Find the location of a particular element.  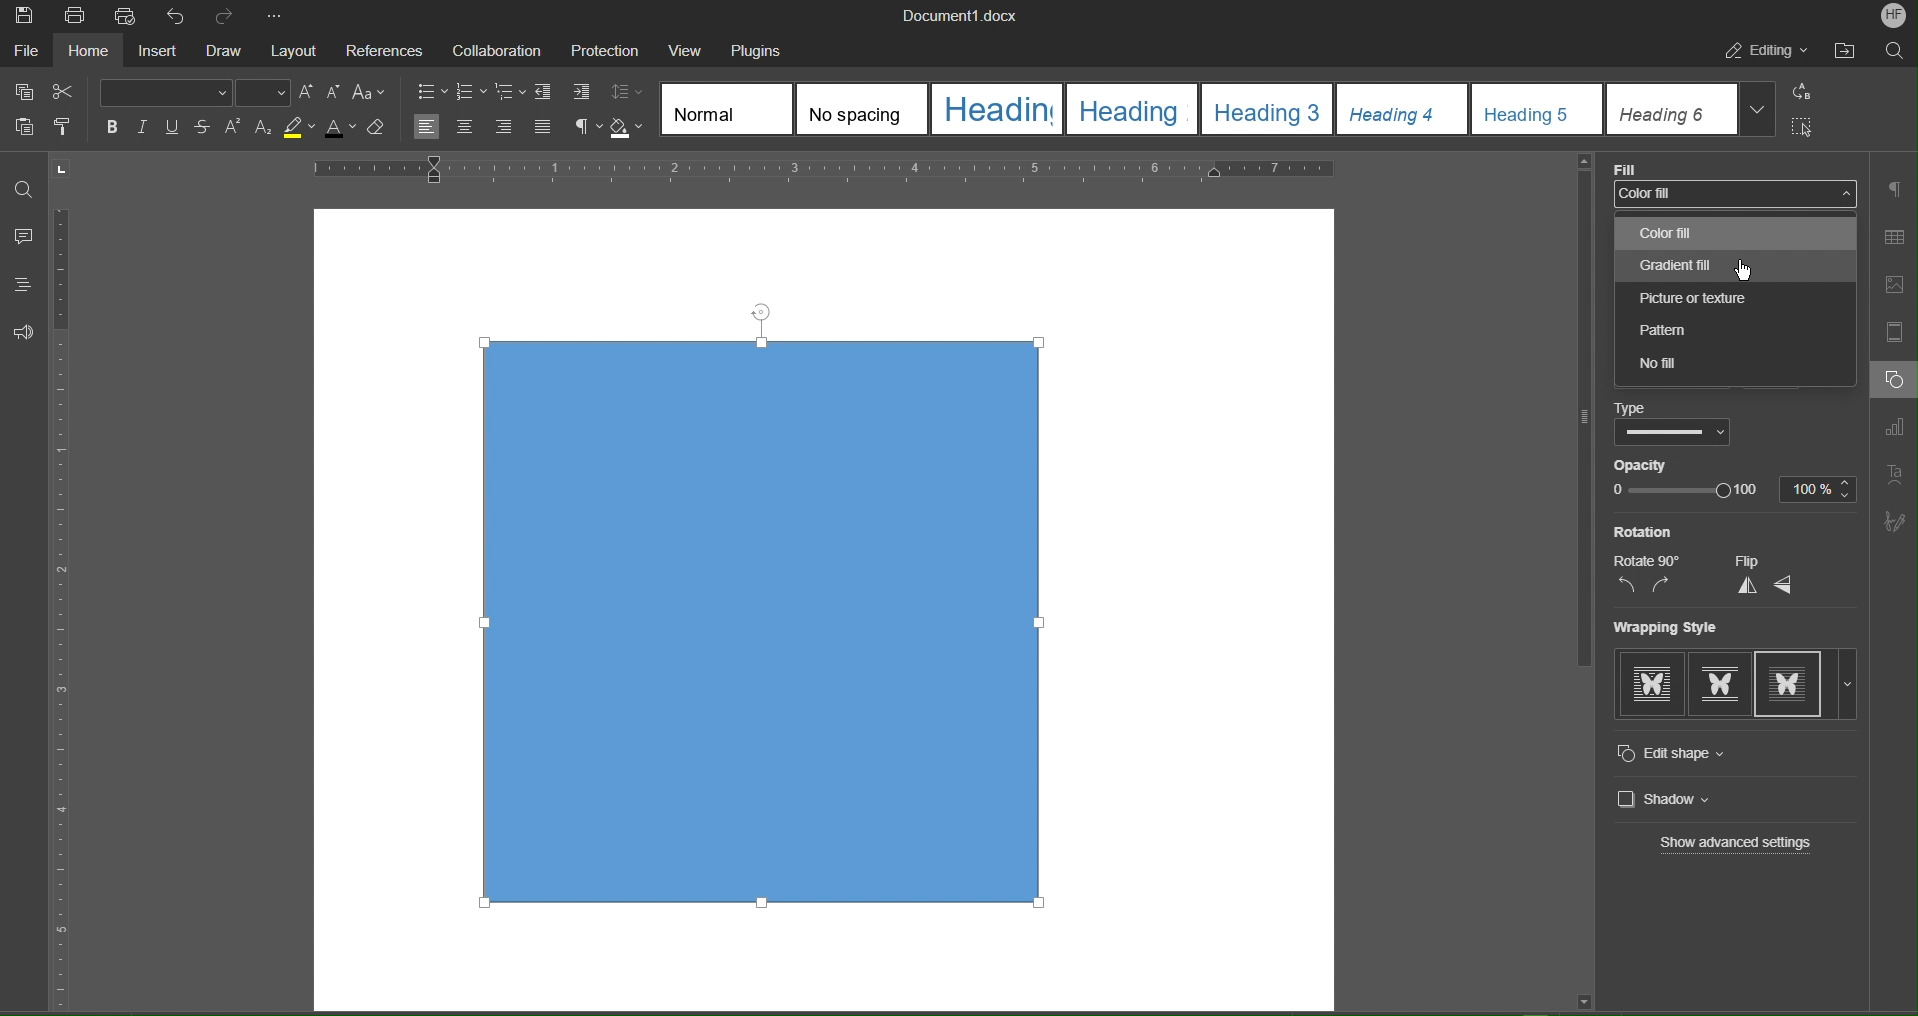

Centre Align is located at coordinates (464, 128).